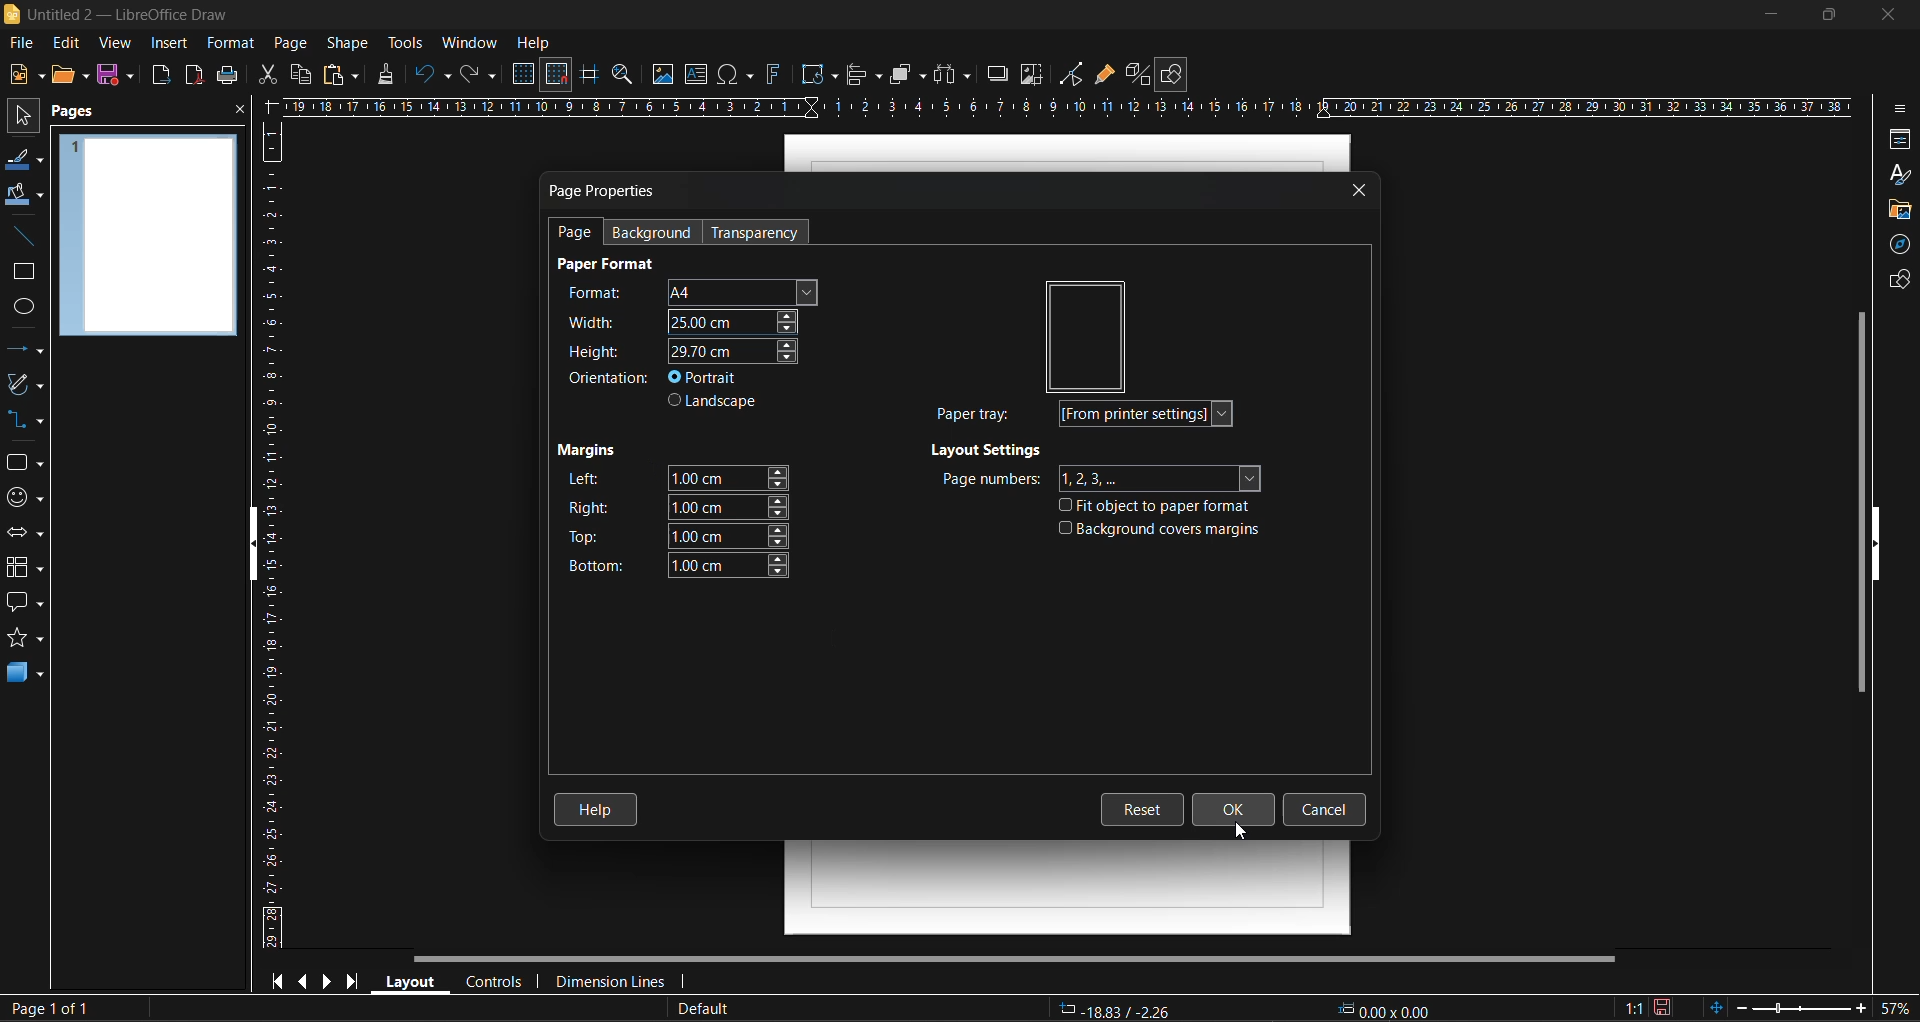  What do you see at coordinates (1630, 1007) in the screenshot?
I see `scaling factor` at bounding box center [1630, 1007].